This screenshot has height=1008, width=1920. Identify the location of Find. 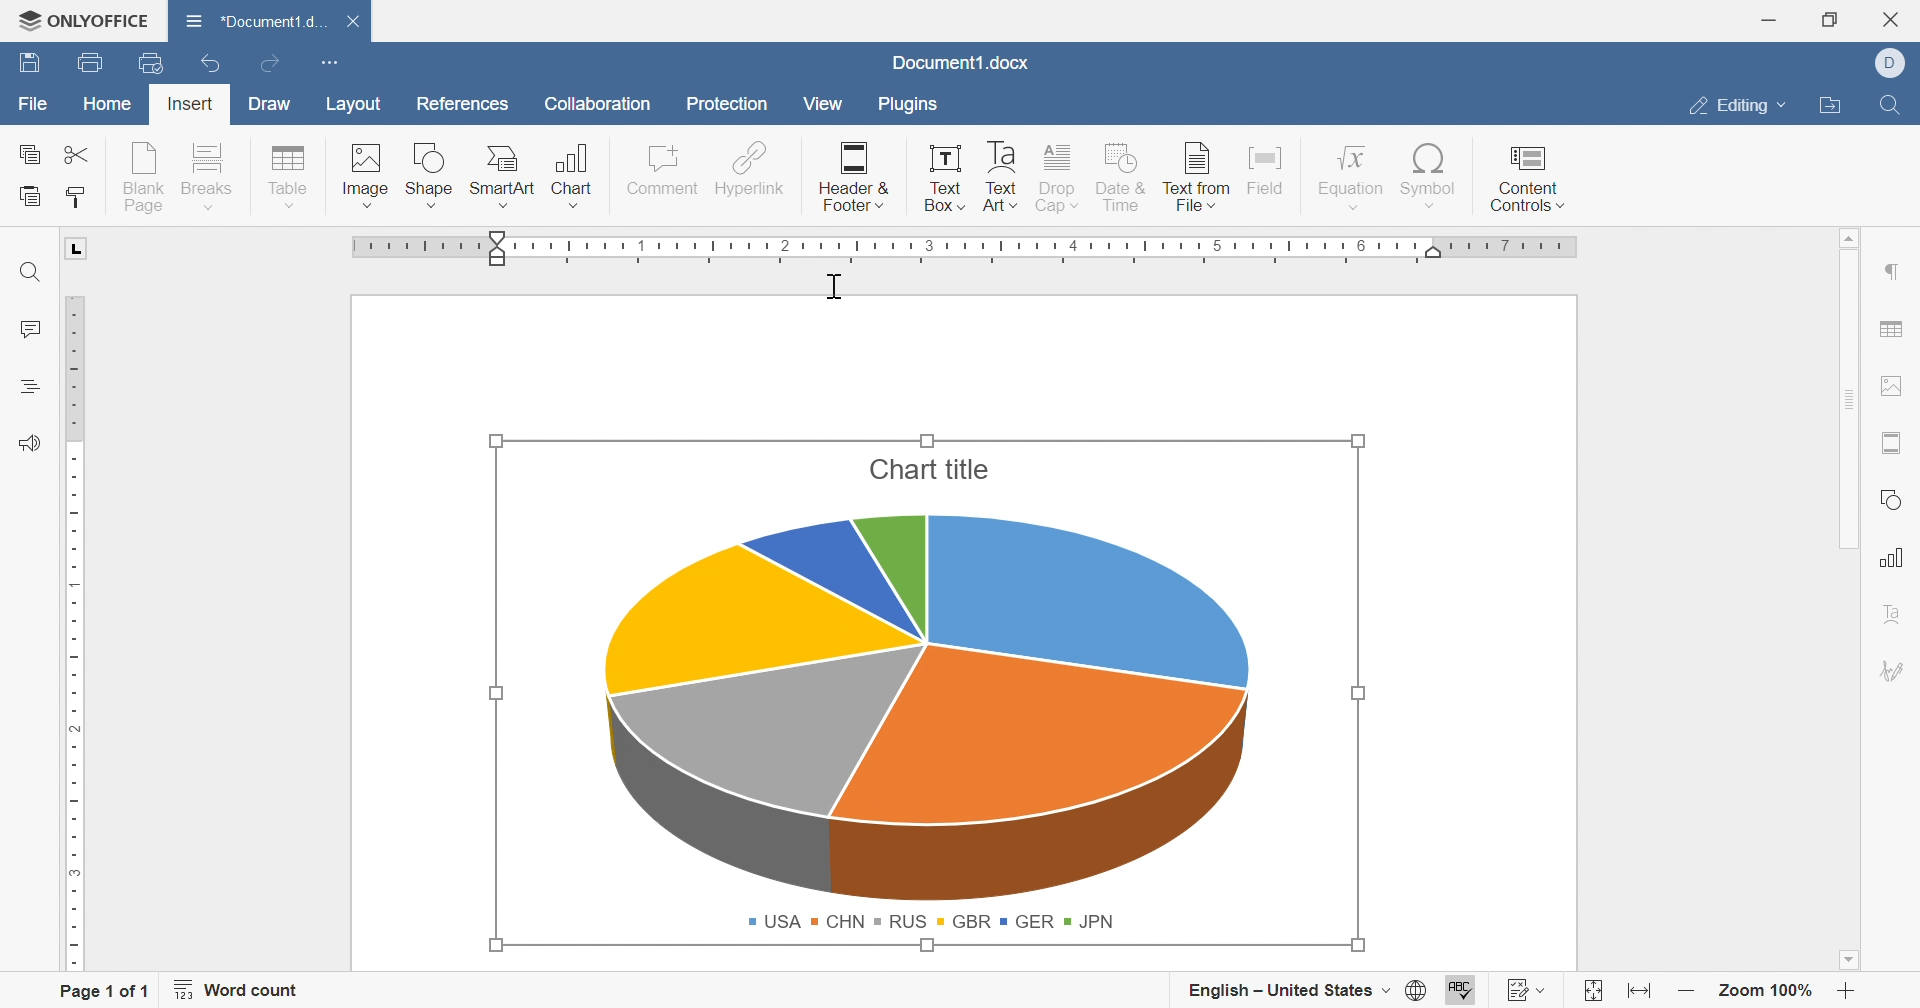
(1895, 106).